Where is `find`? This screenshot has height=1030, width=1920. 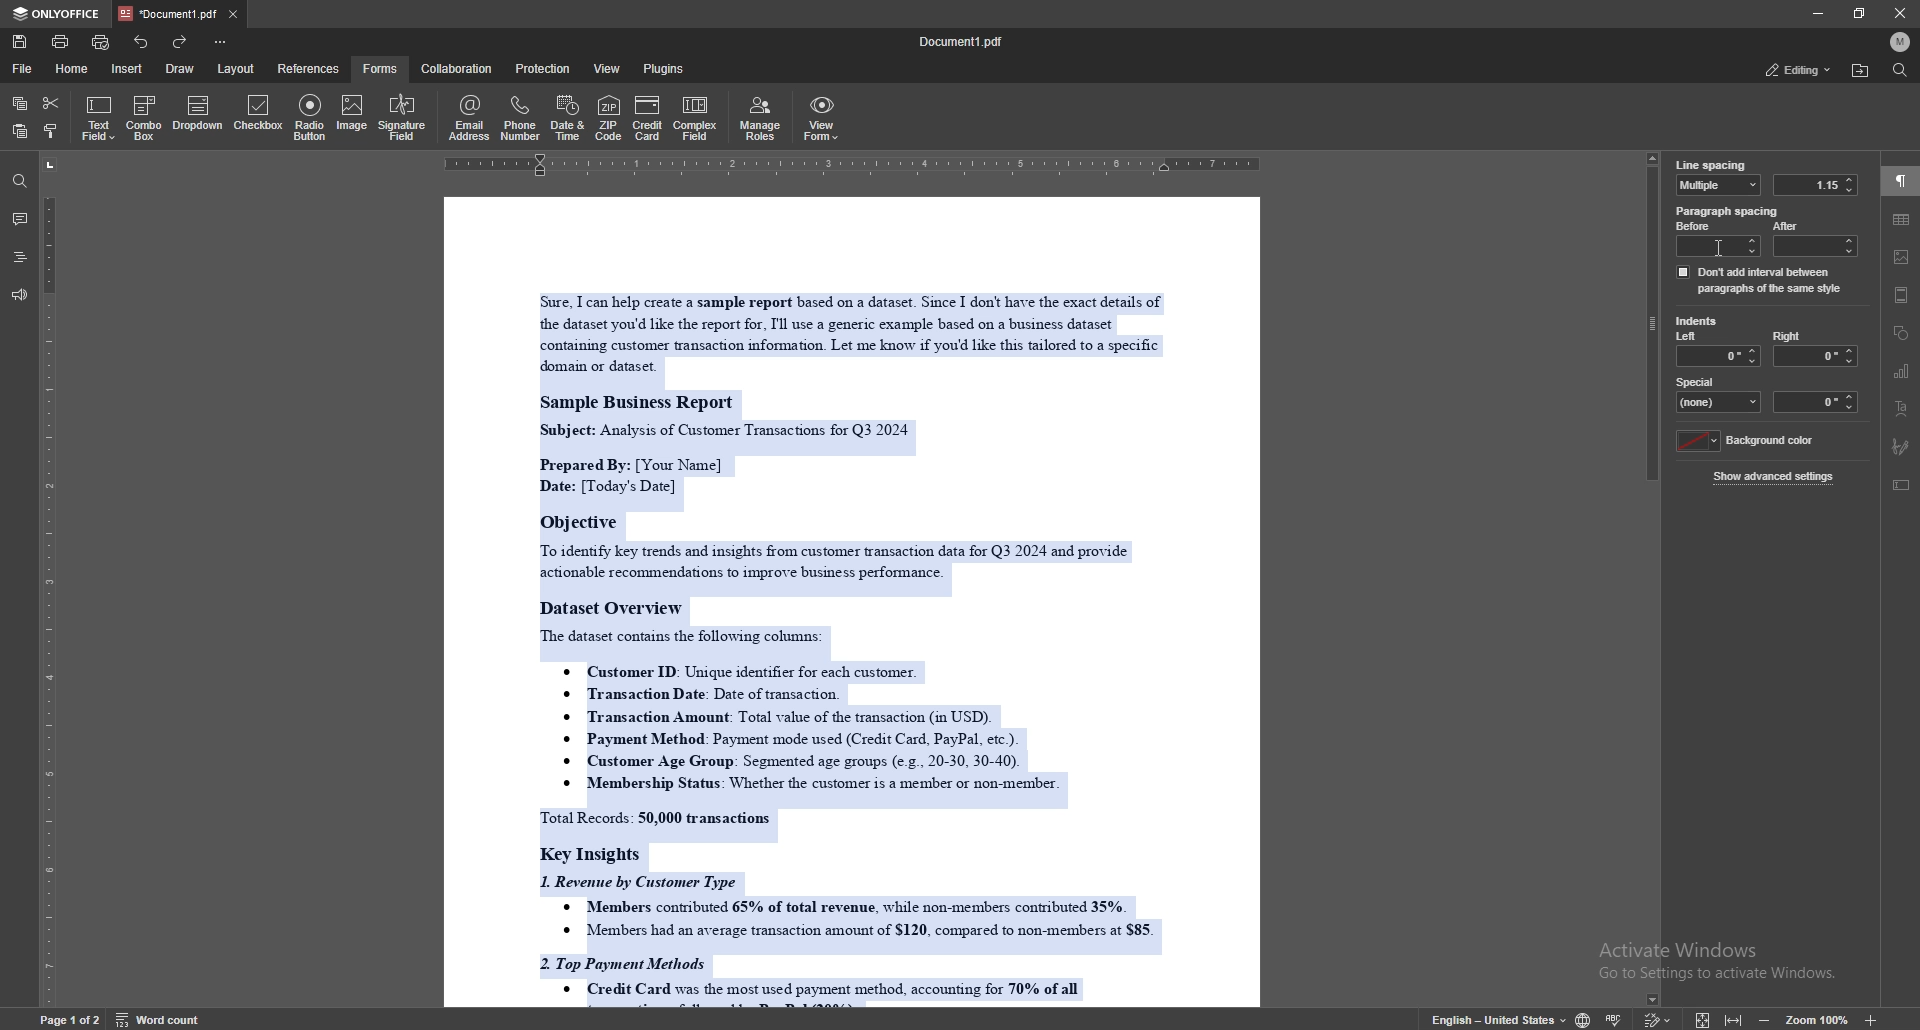 find is located at coordinates (20, 182).